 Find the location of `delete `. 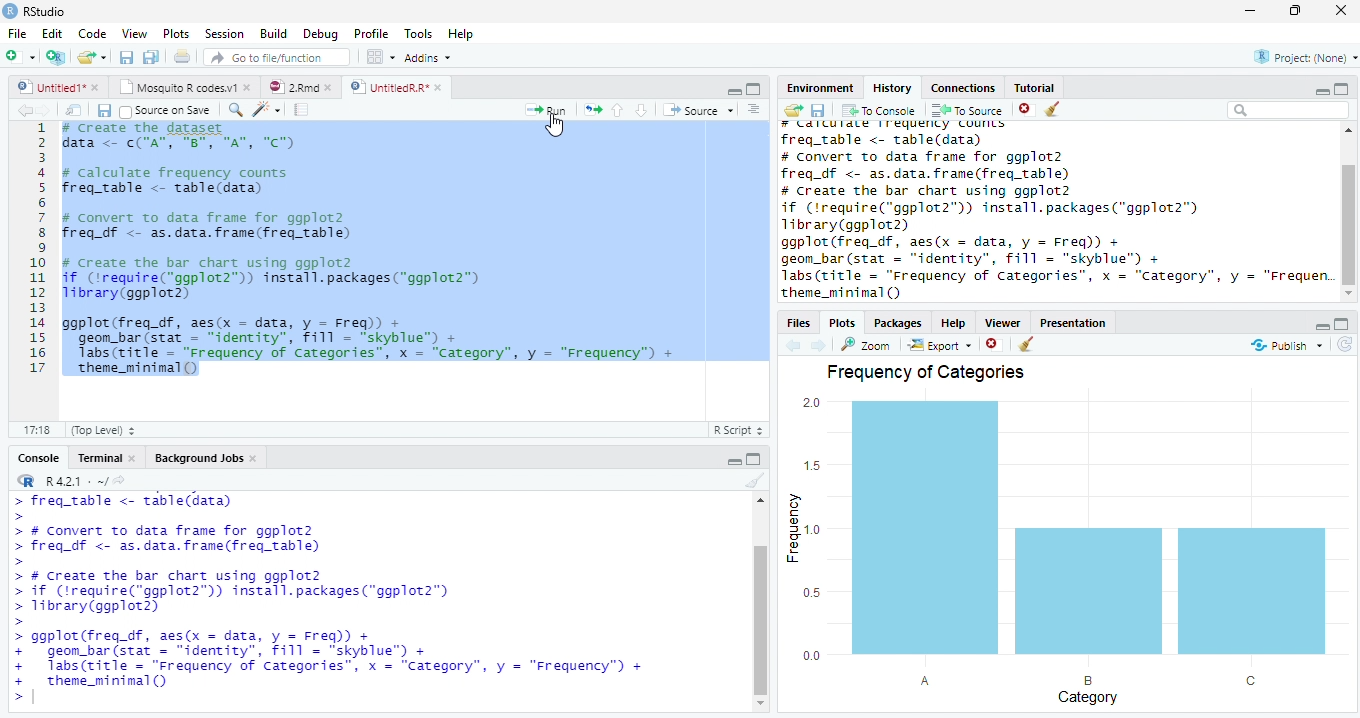

delete  is located at coordinates (994, 343).